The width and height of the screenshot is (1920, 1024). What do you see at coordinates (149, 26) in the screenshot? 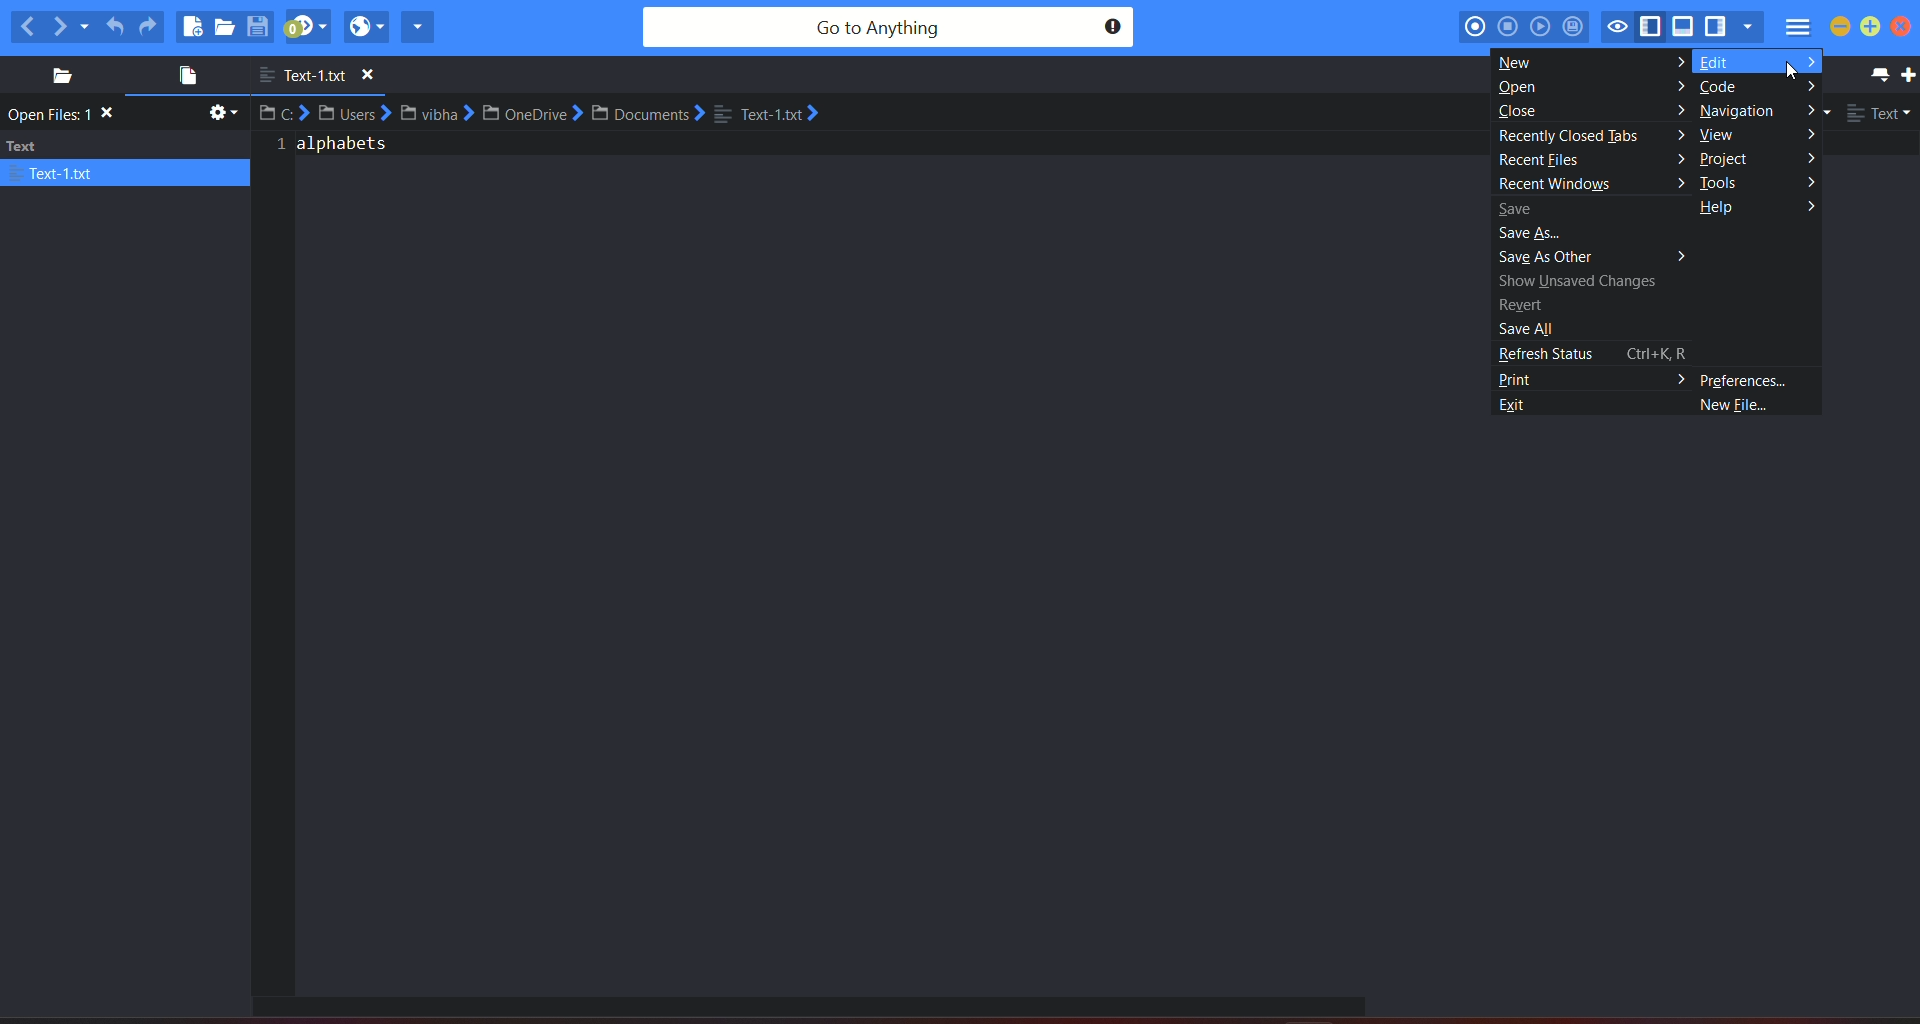
I see `redo` at bounding box center [149, 26].